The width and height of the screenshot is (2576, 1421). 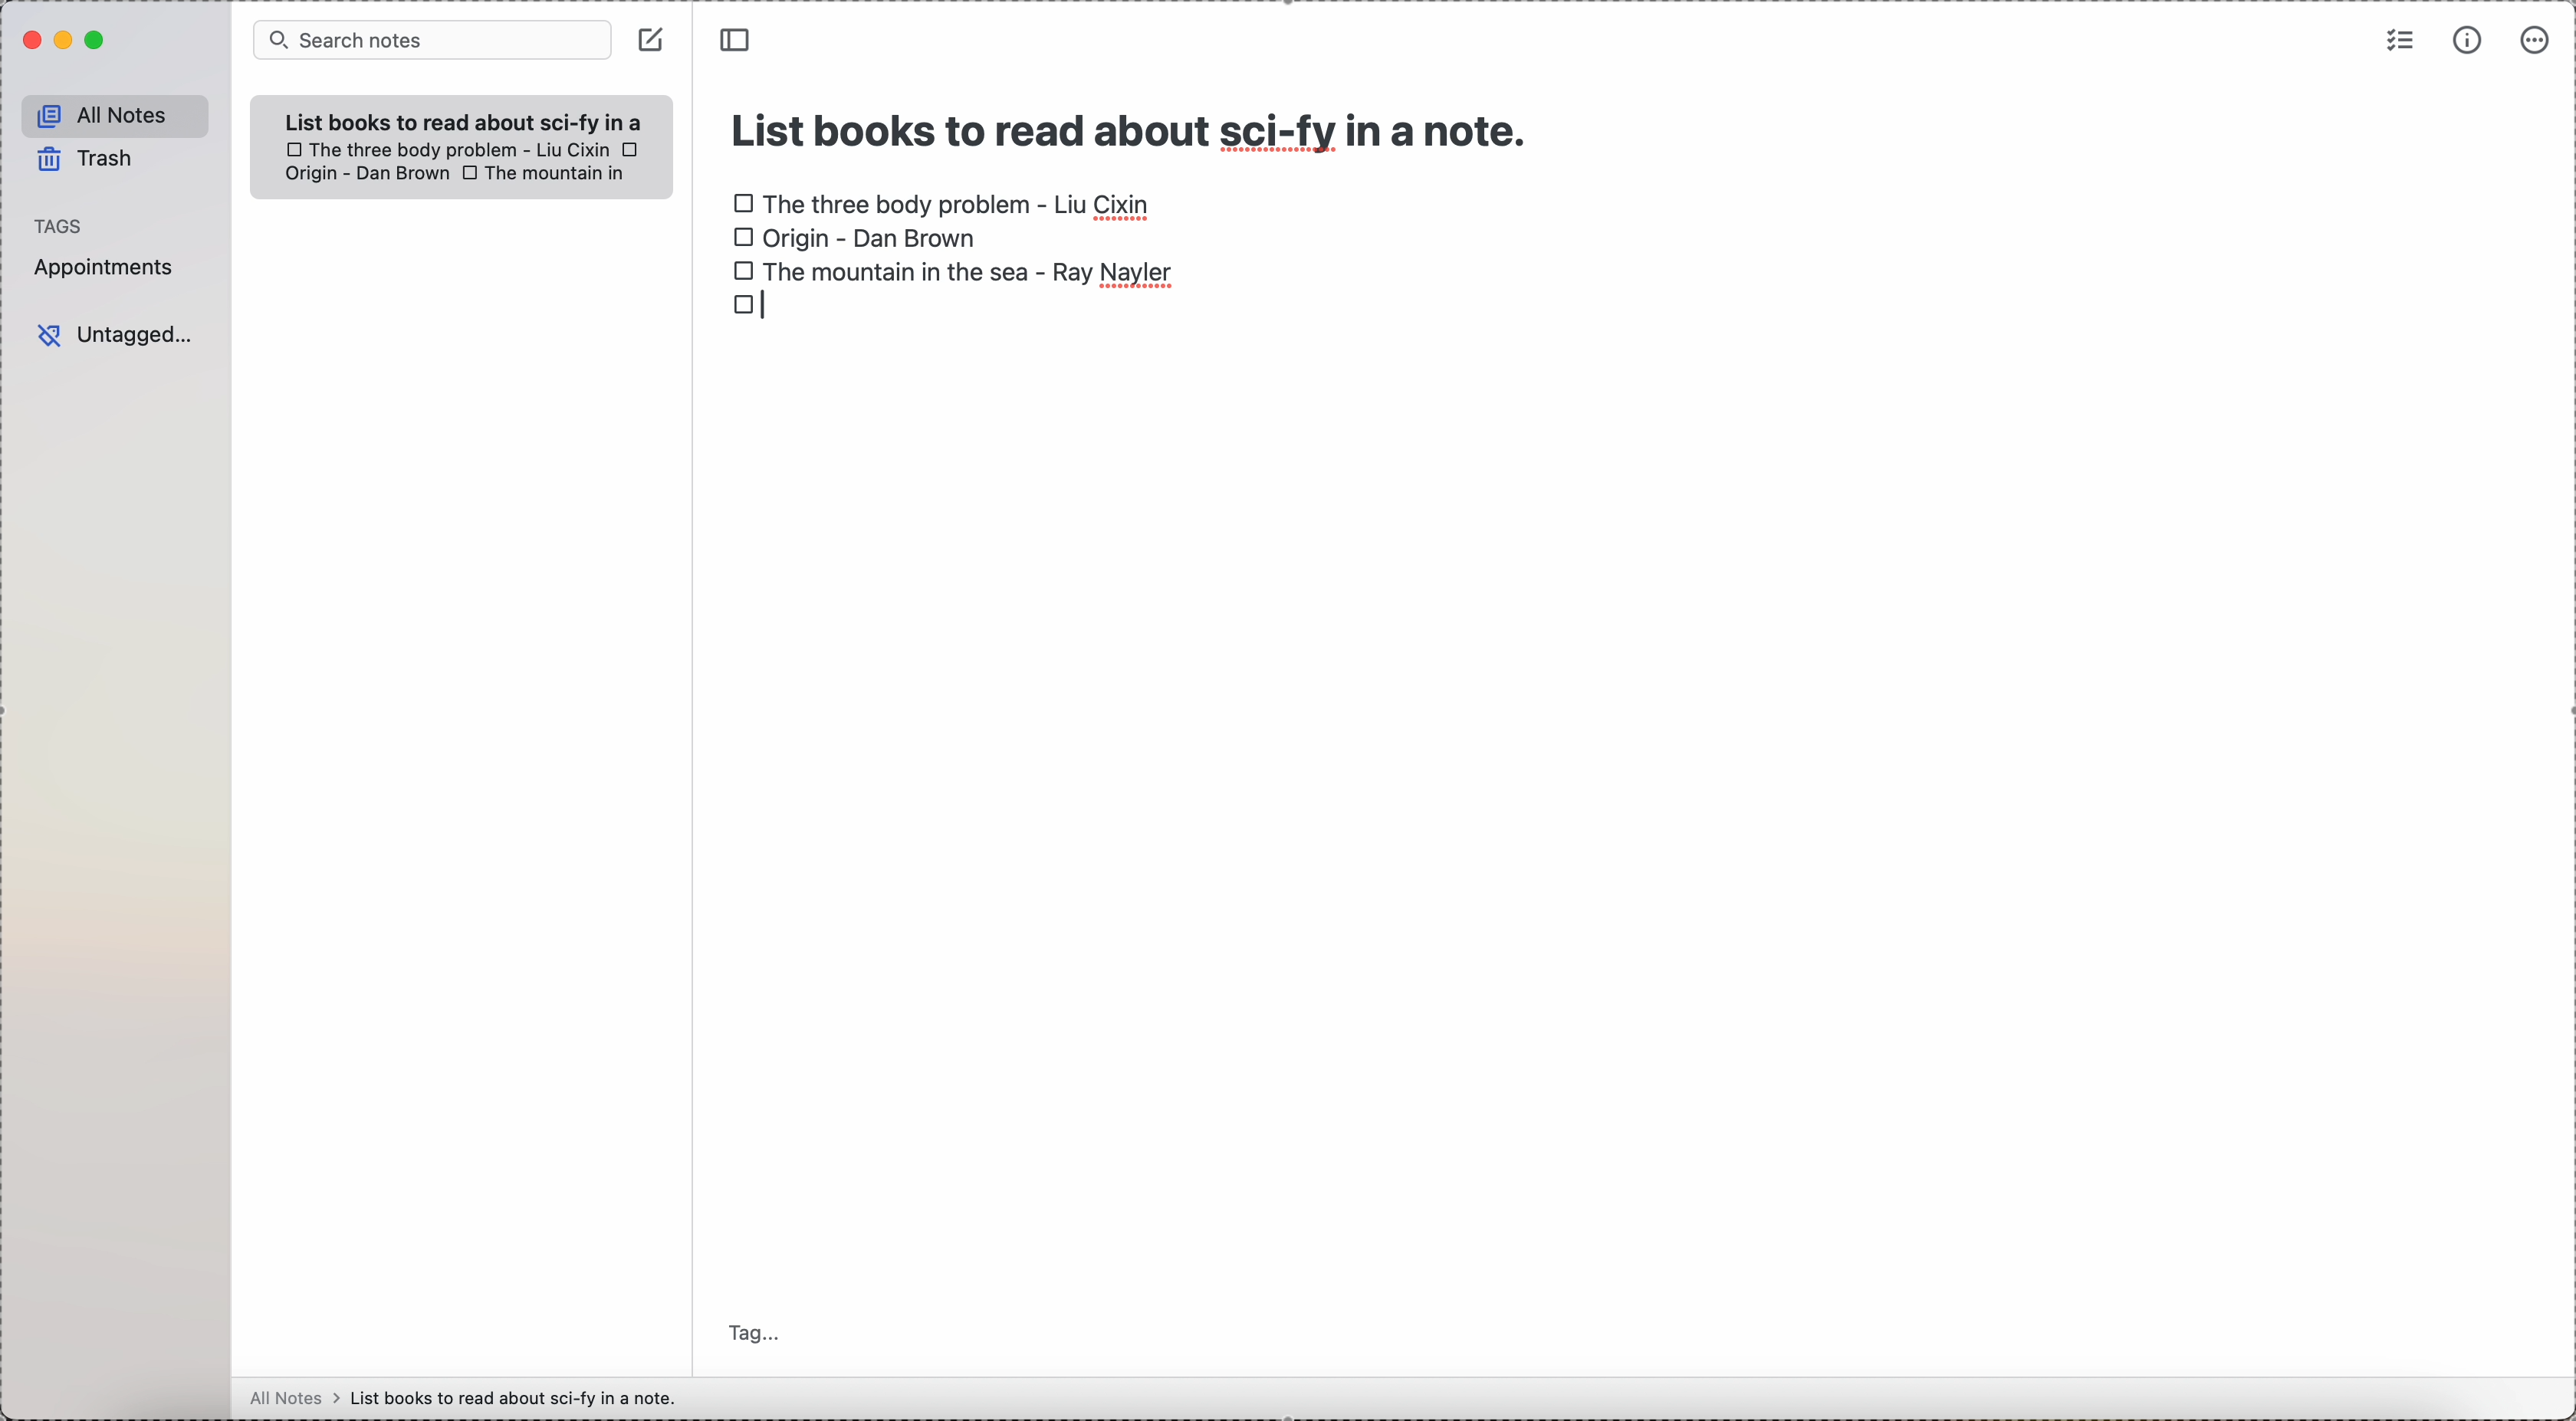 What do you see at coordinates (364, 175) in the screenshot?
I see `Origin - Dan Brown` at bounding box center [364, 175].